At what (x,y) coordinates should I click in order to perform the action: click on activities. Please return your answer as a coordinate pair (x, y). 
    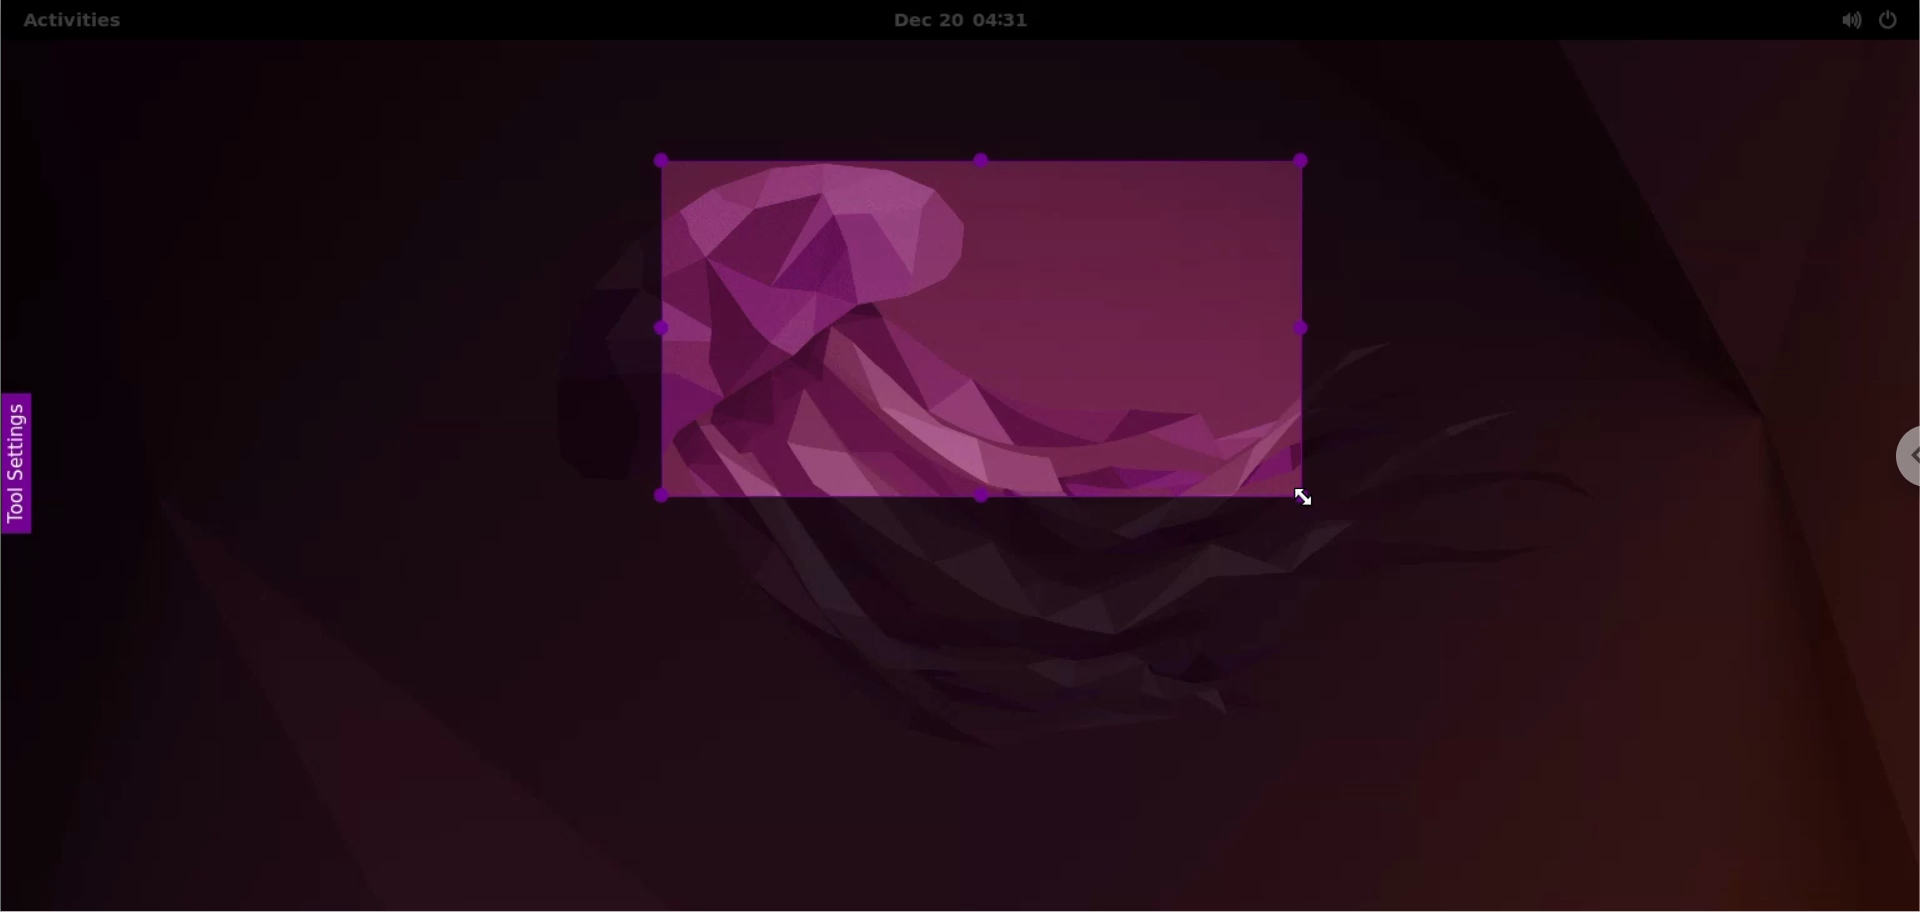
    Looking at the image, I should click on (79, 20).